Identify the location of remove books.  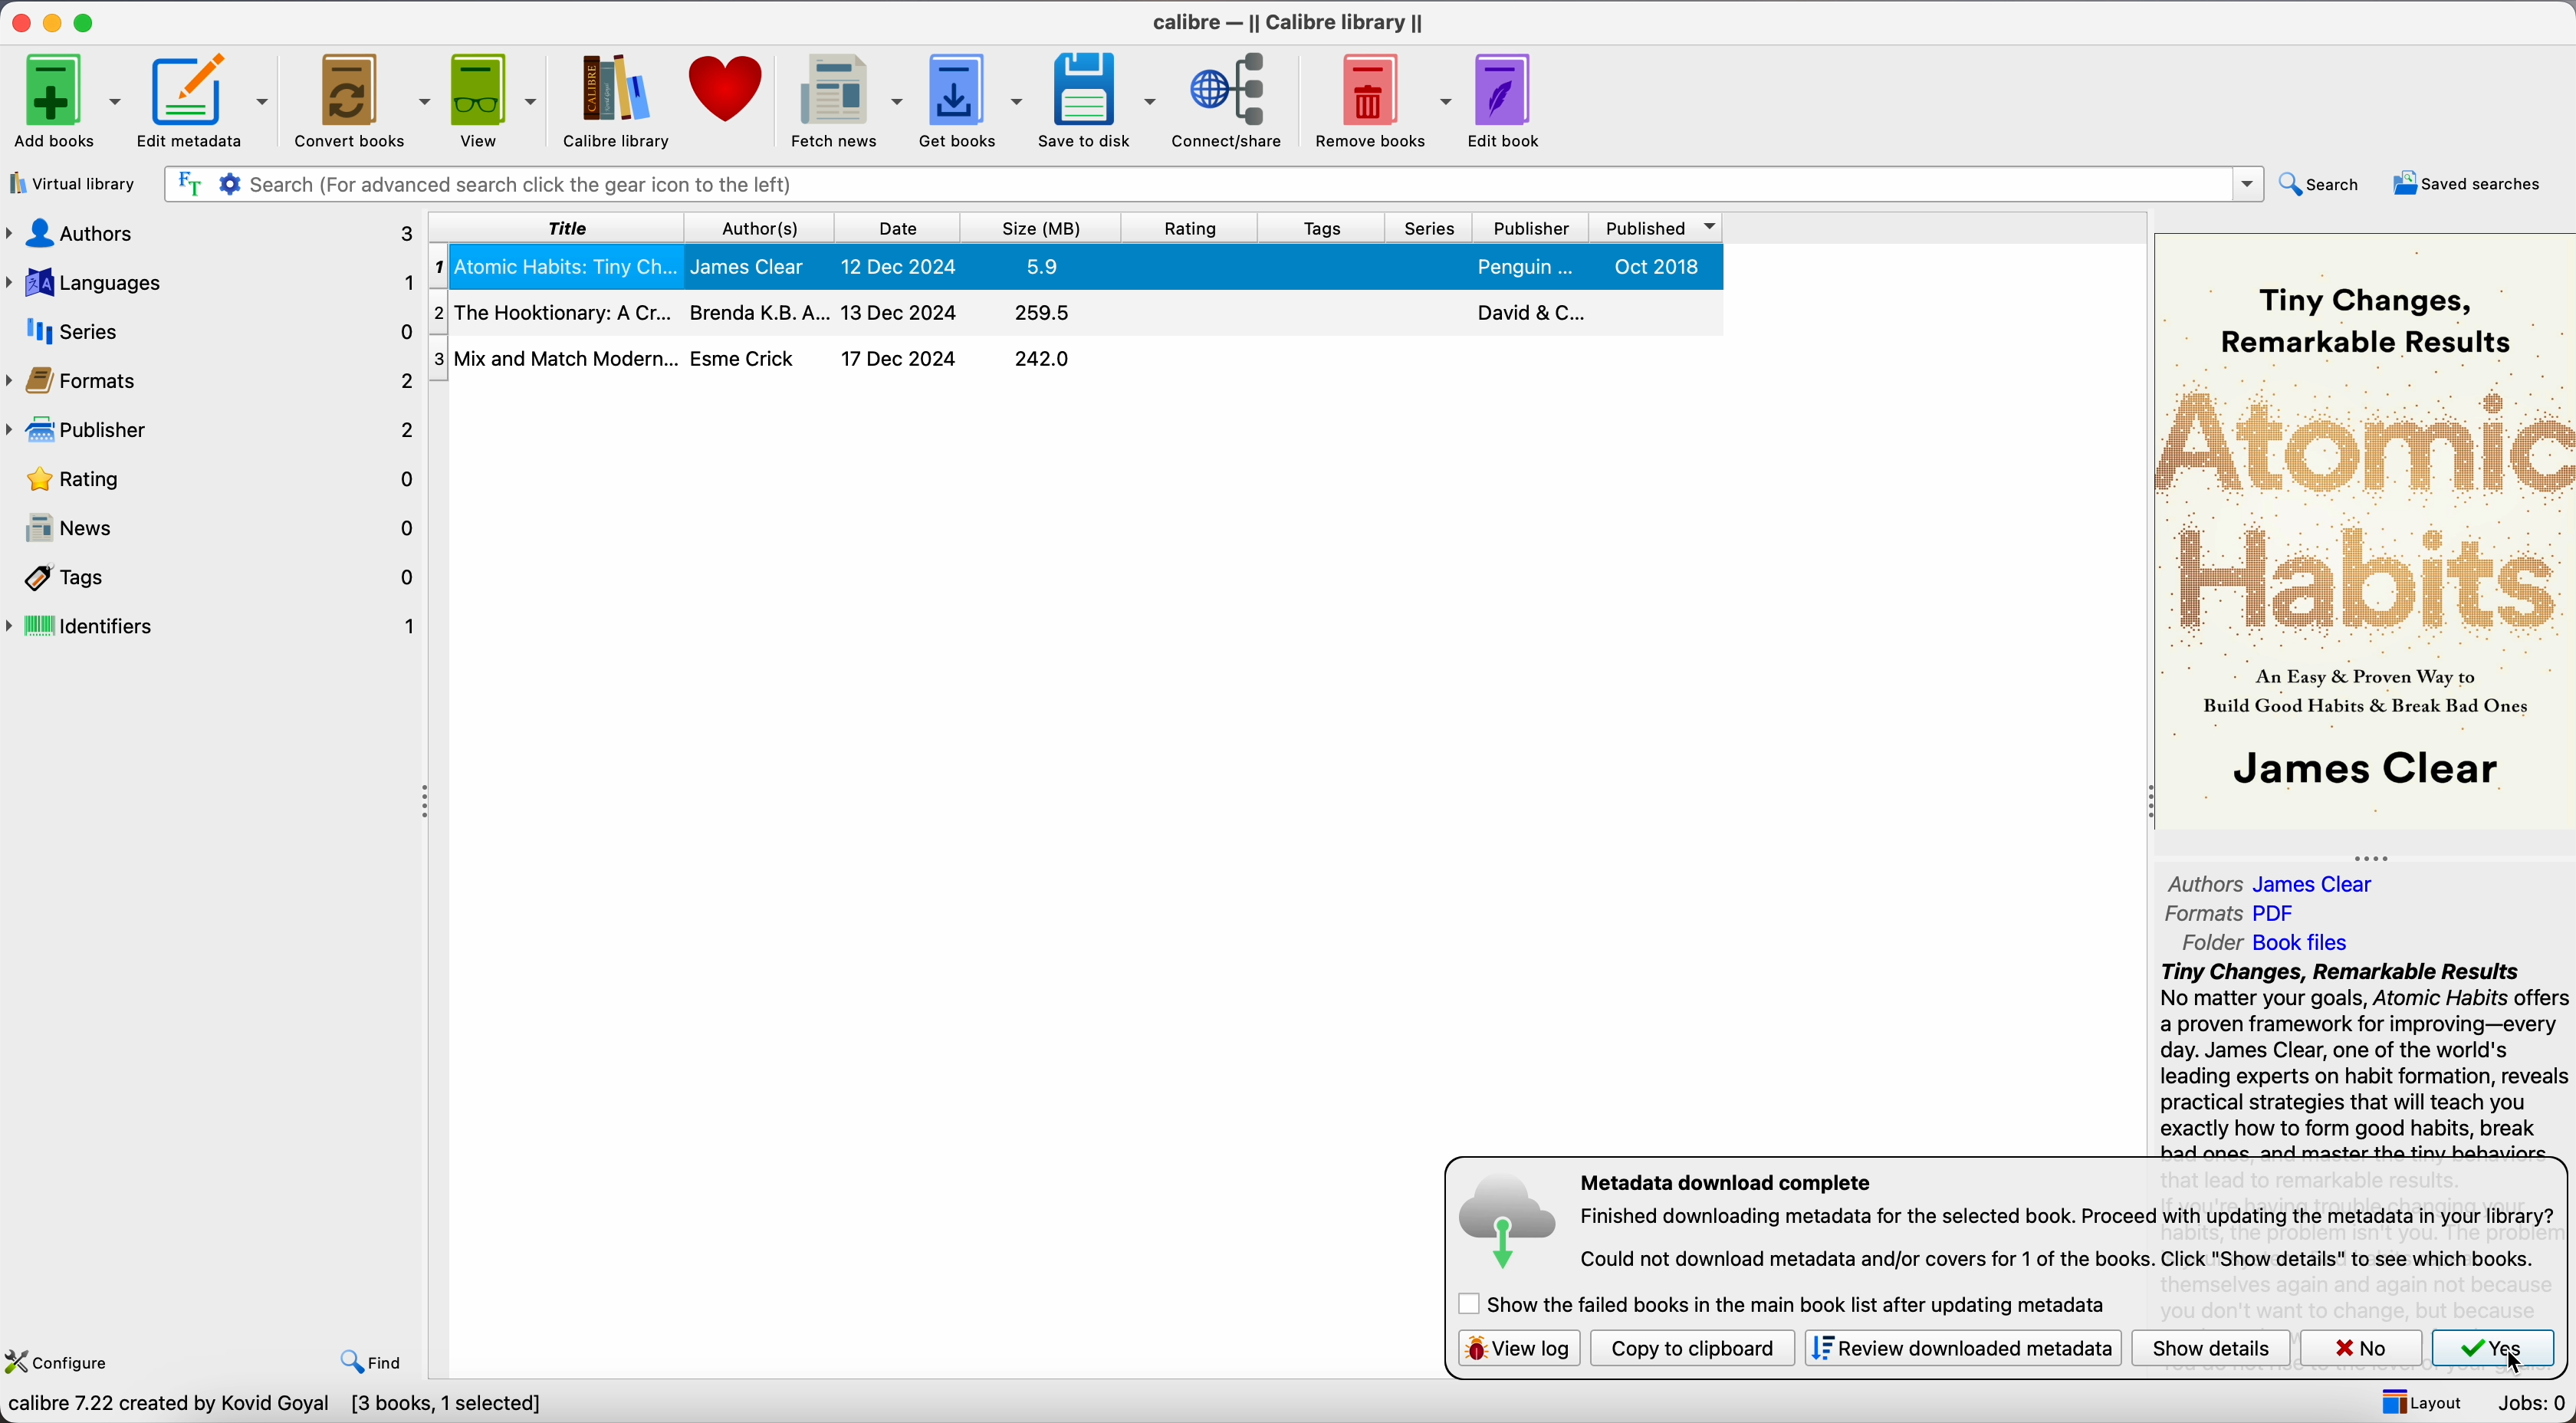
(1384, 100).